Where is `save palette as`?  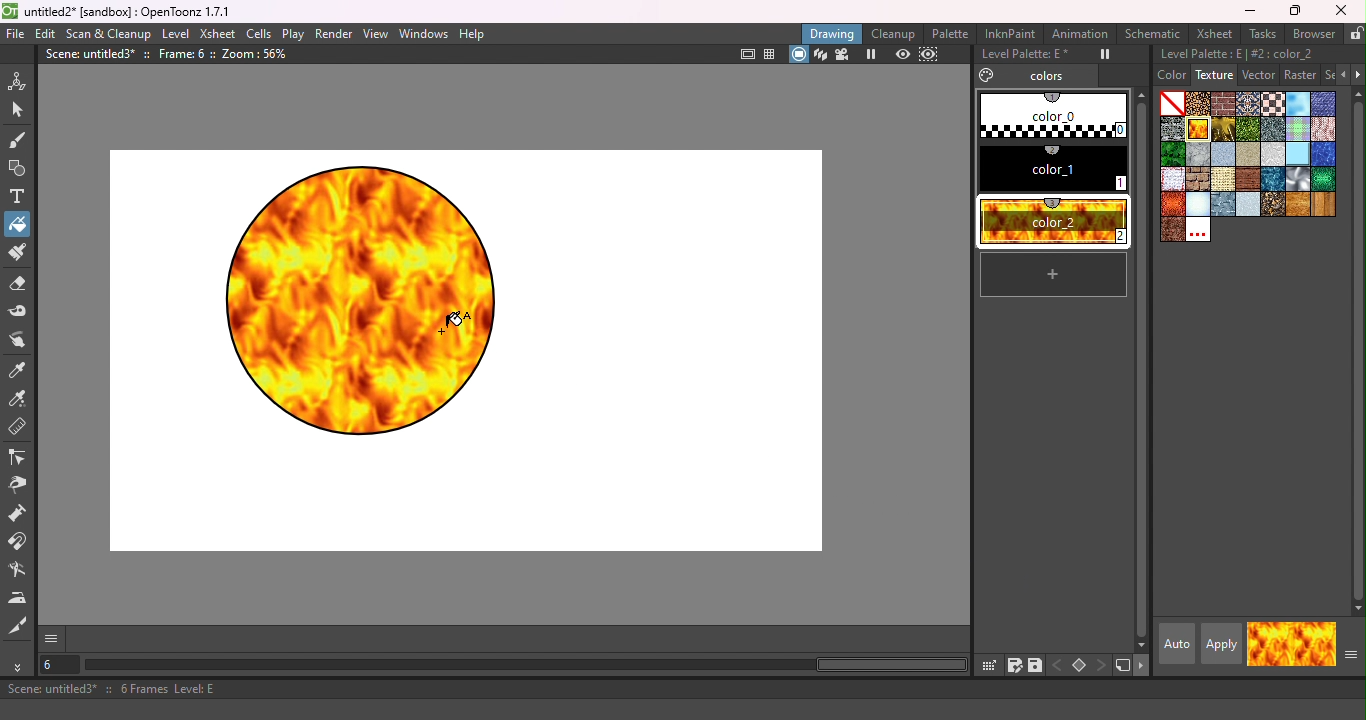 save palette as is located at coordinates (1013, 665).